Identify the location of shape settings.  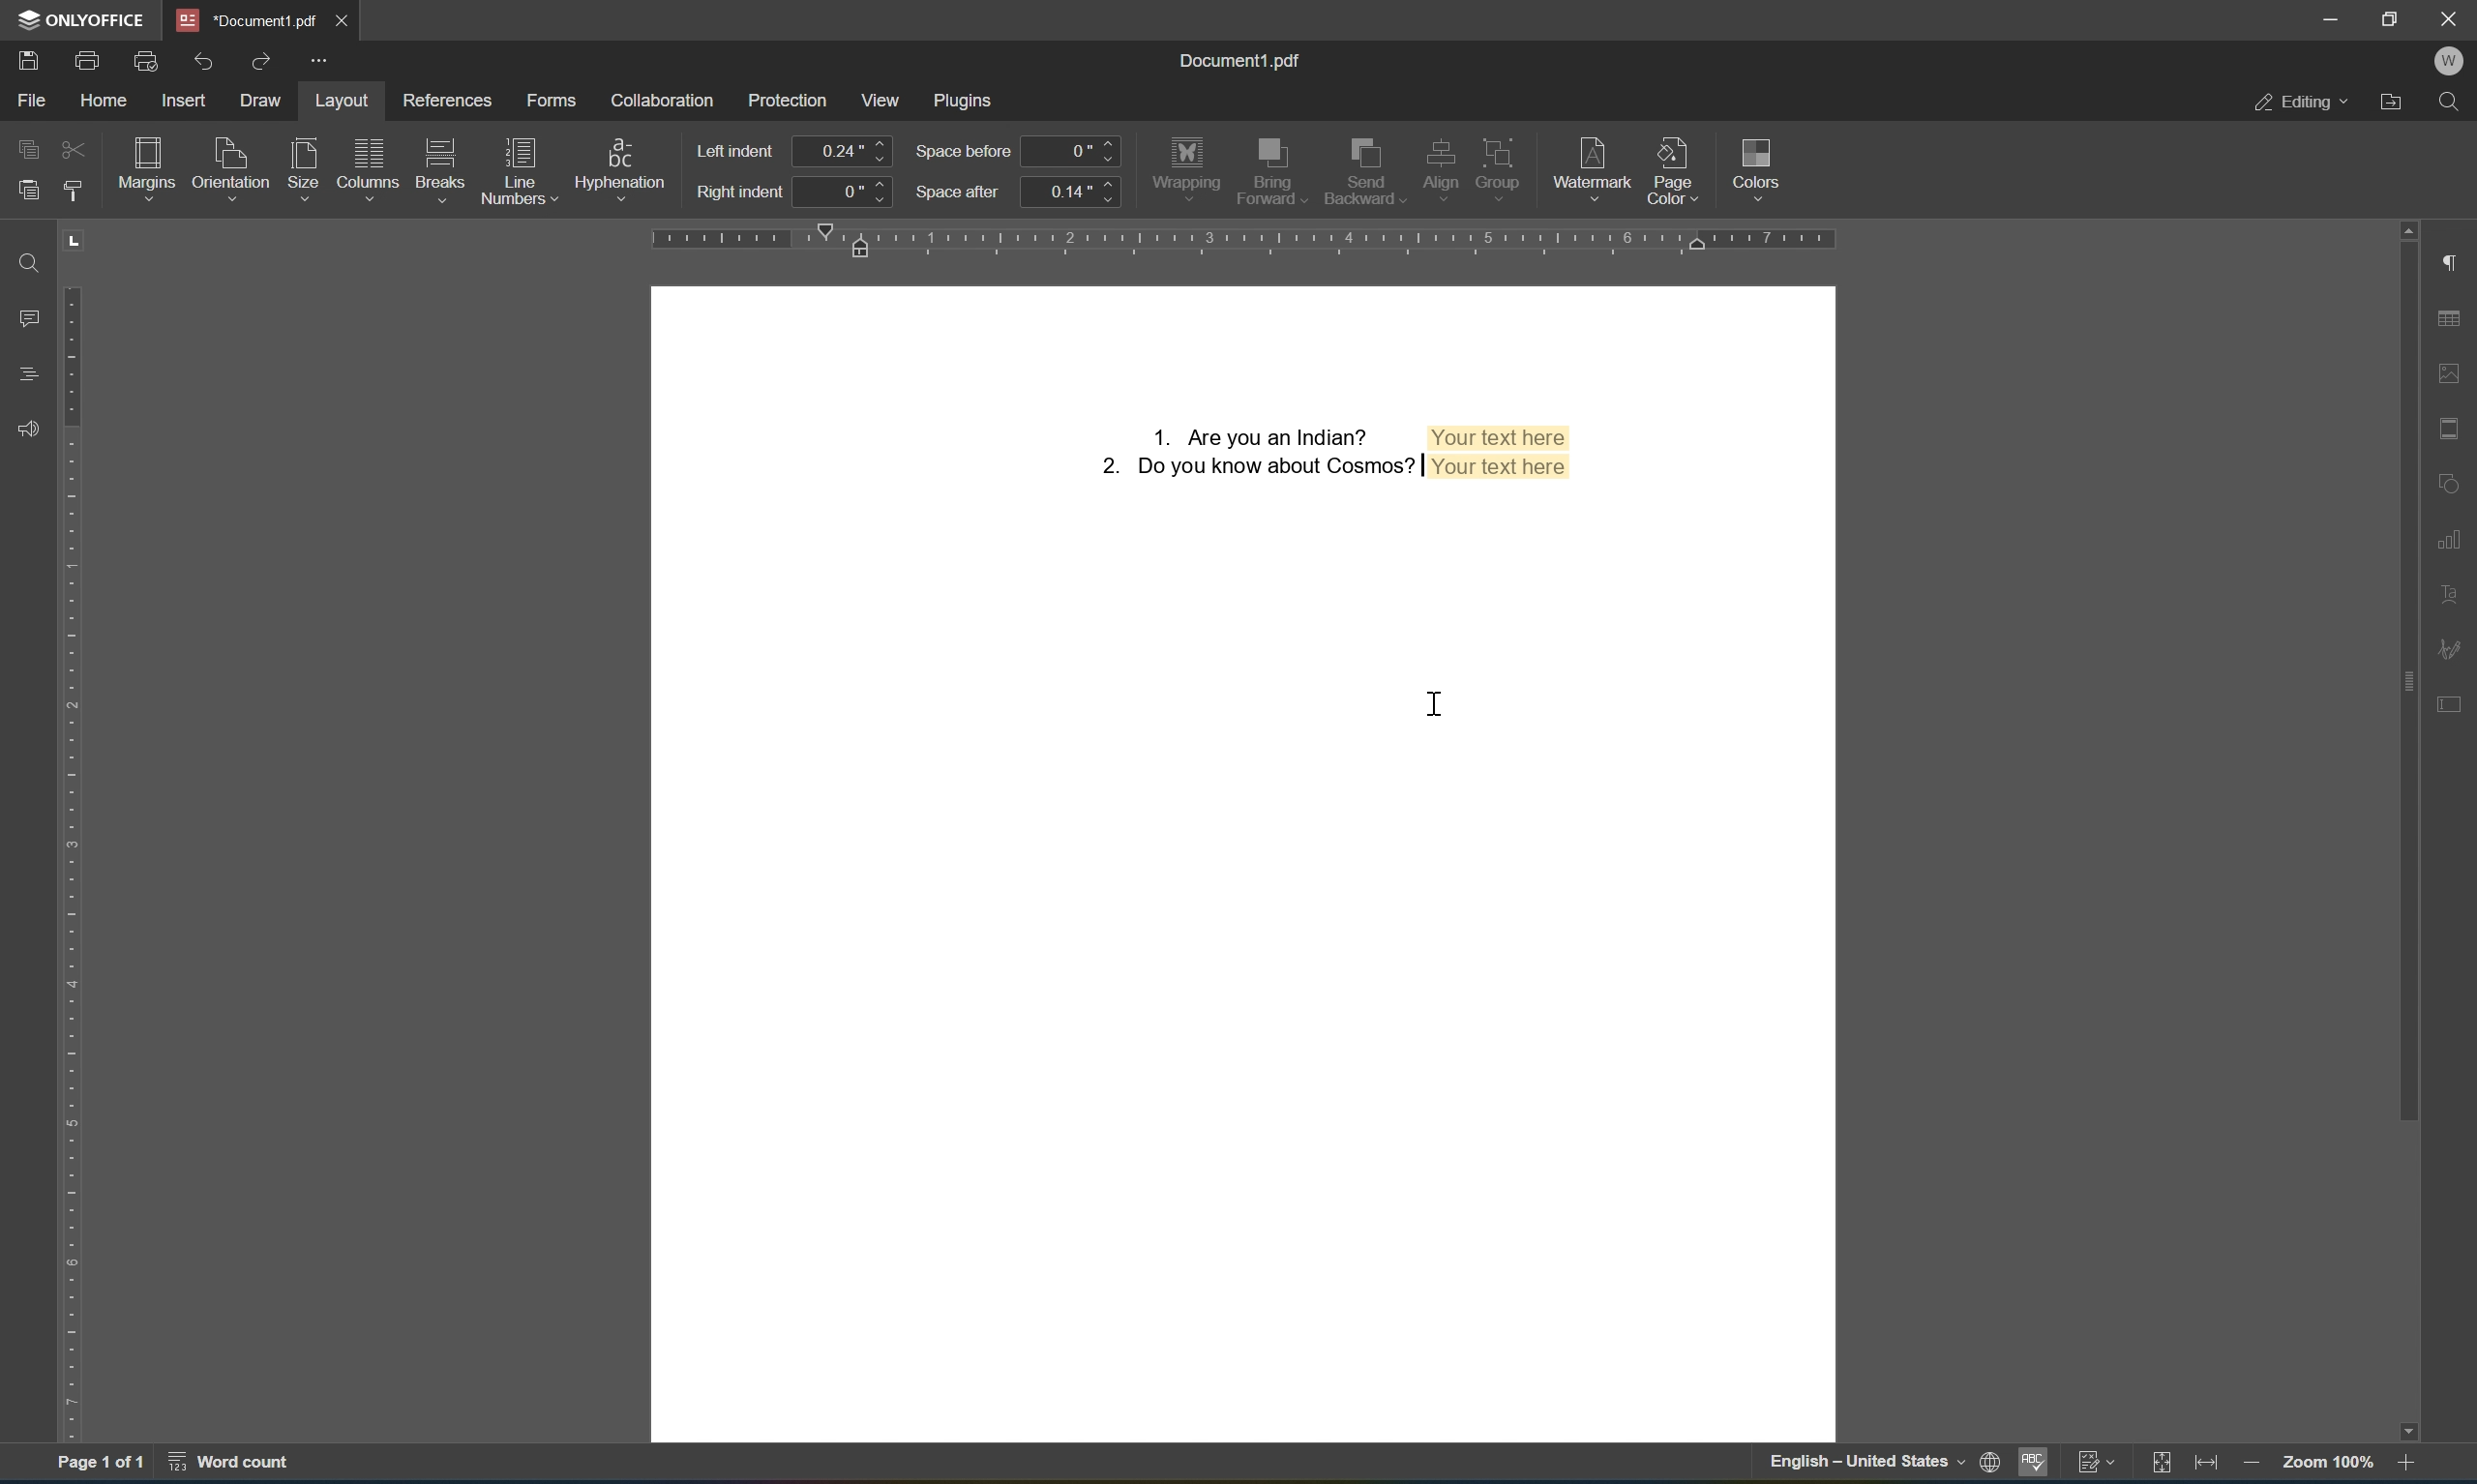
(2457, 476).